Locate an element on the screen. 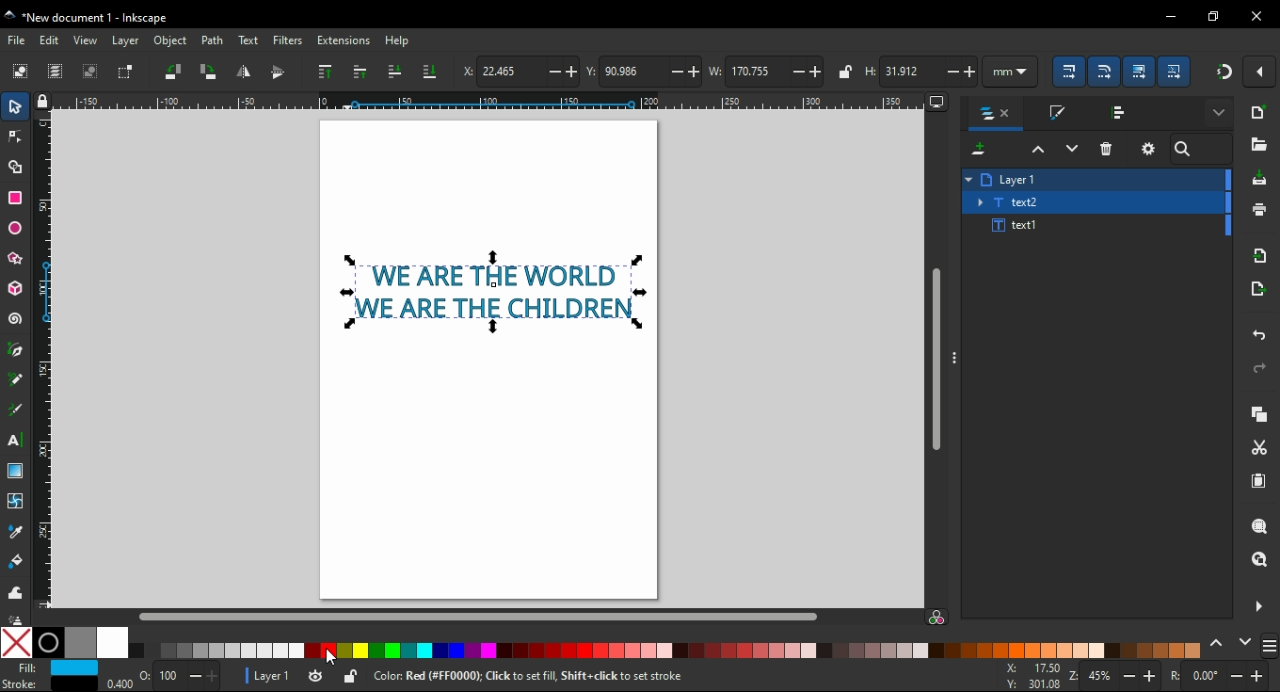 Image resolution: width=1280 pixels, height=692 pixels. snap settings is located at coordinates (1259, 71).